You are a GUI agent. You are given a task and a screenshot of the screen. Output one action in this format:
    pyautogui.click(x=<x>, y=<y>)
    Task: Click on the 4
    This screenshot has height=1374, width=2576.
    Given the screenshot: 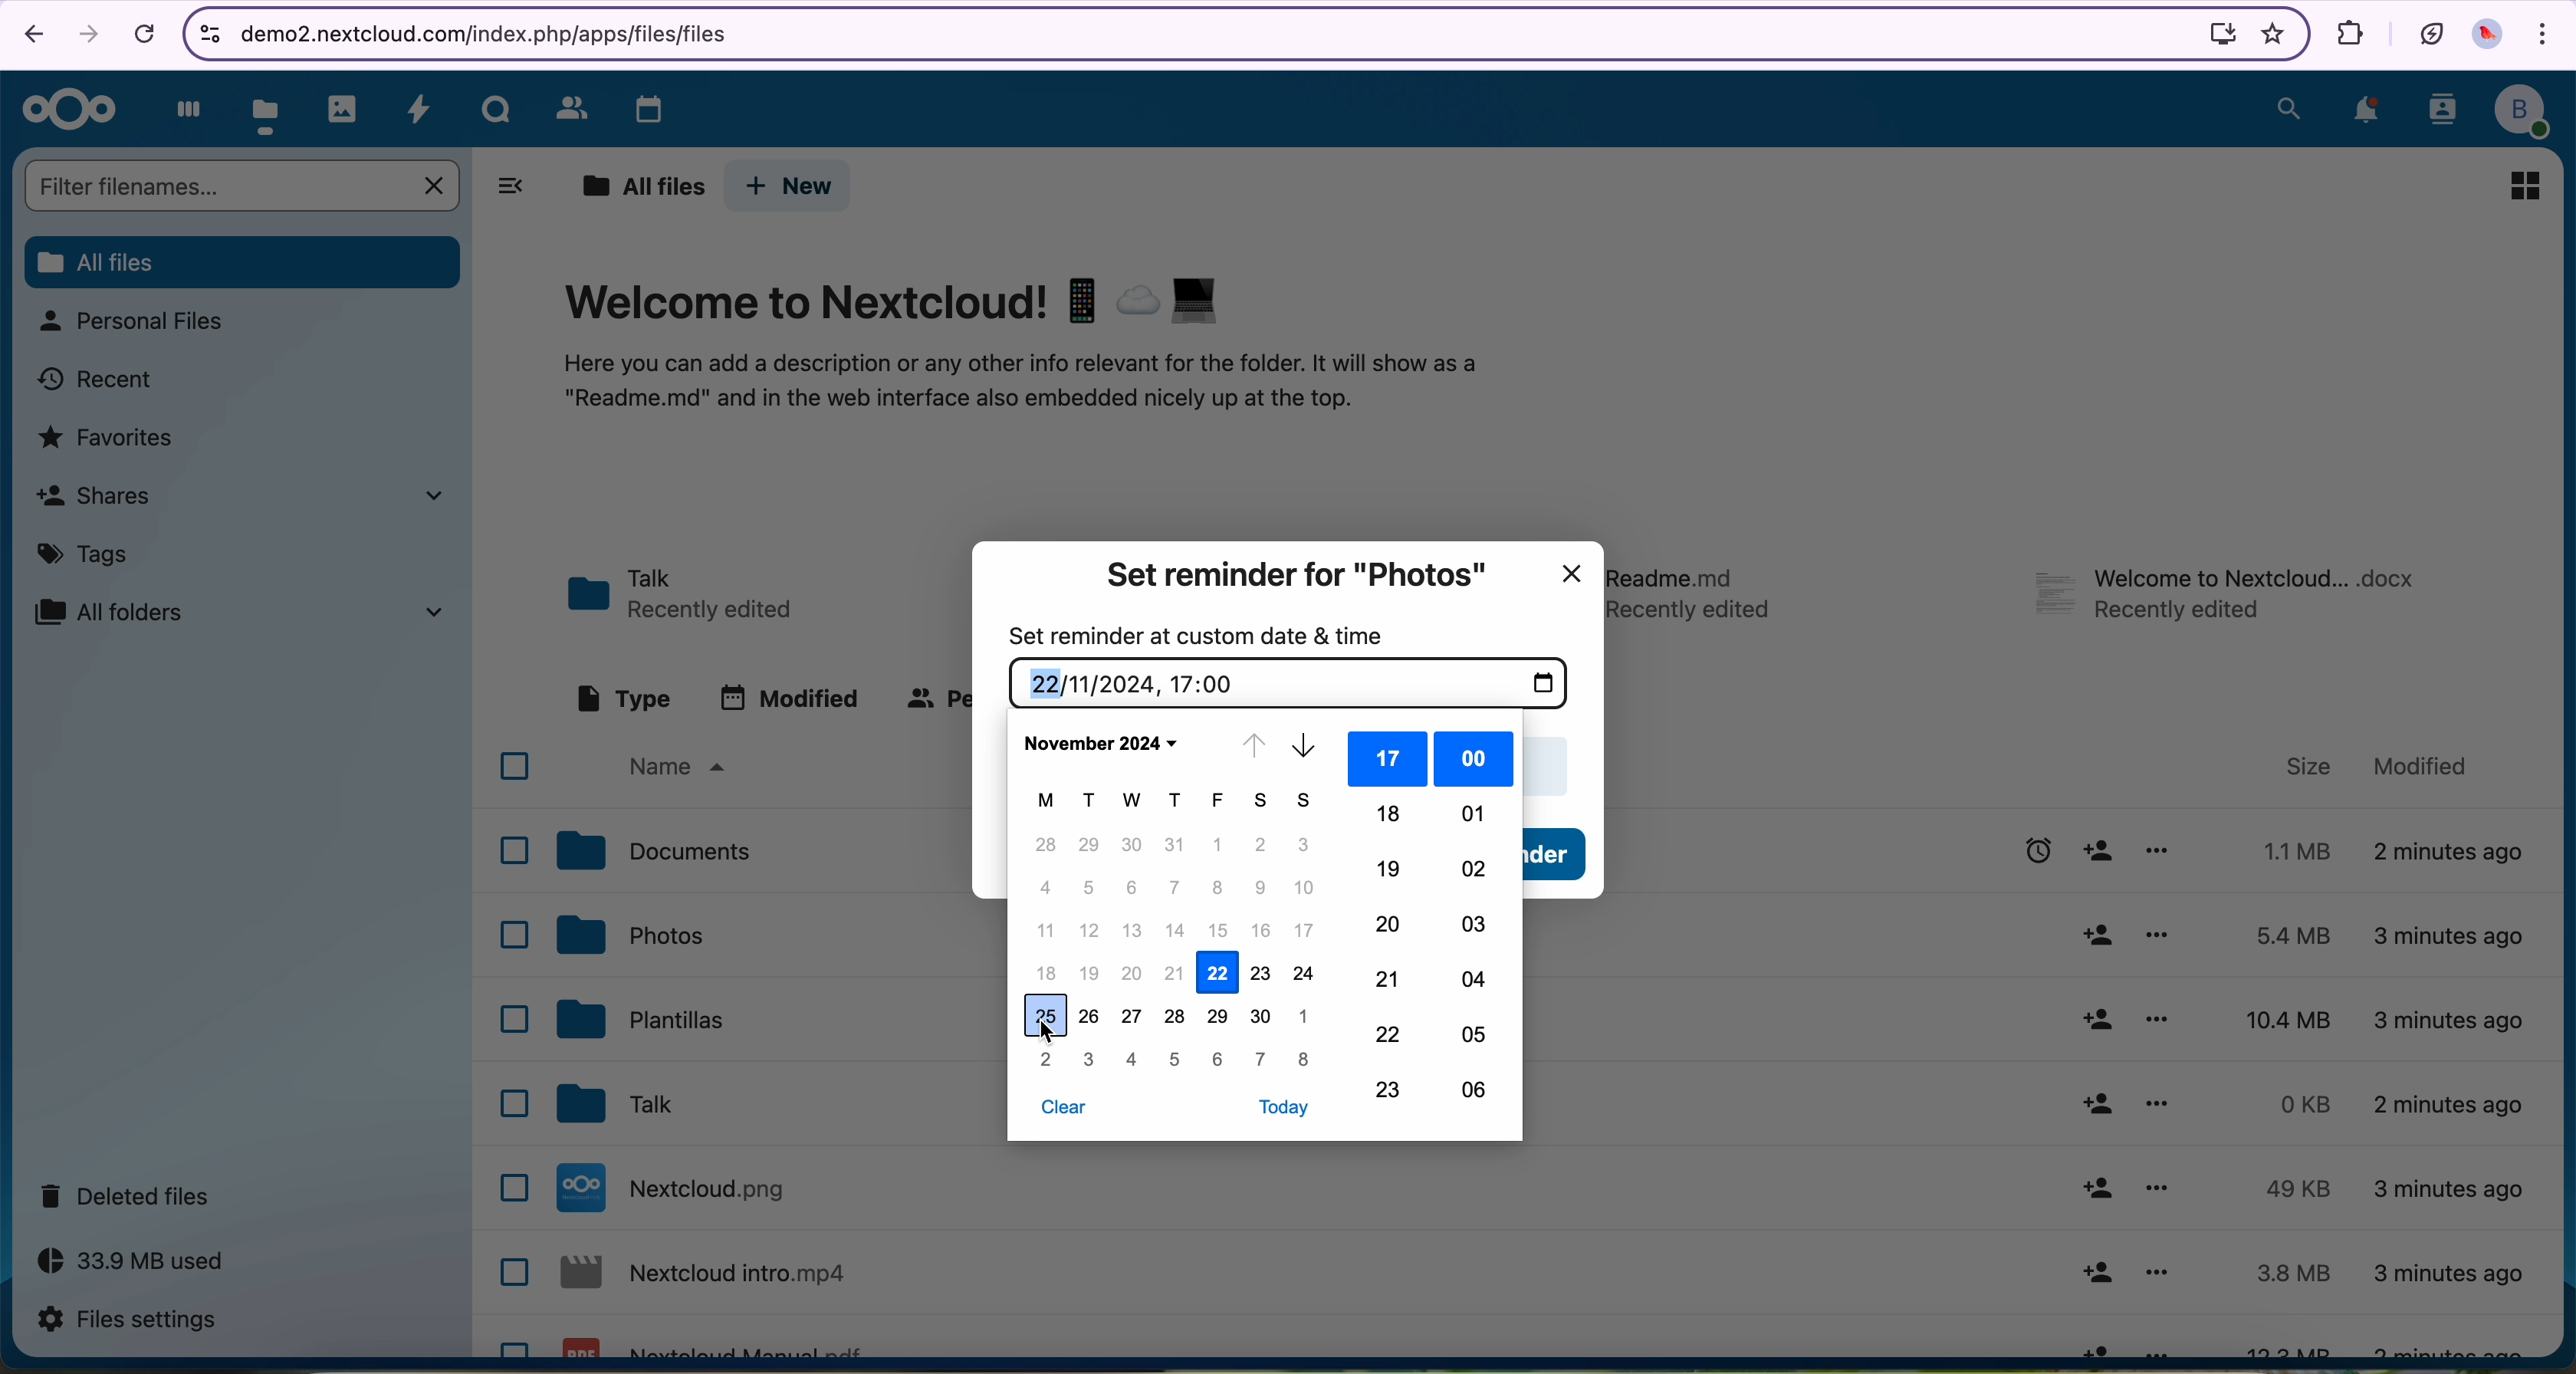 What is the action you would take?
    pyautogui.click(x=1048, y=887)
    